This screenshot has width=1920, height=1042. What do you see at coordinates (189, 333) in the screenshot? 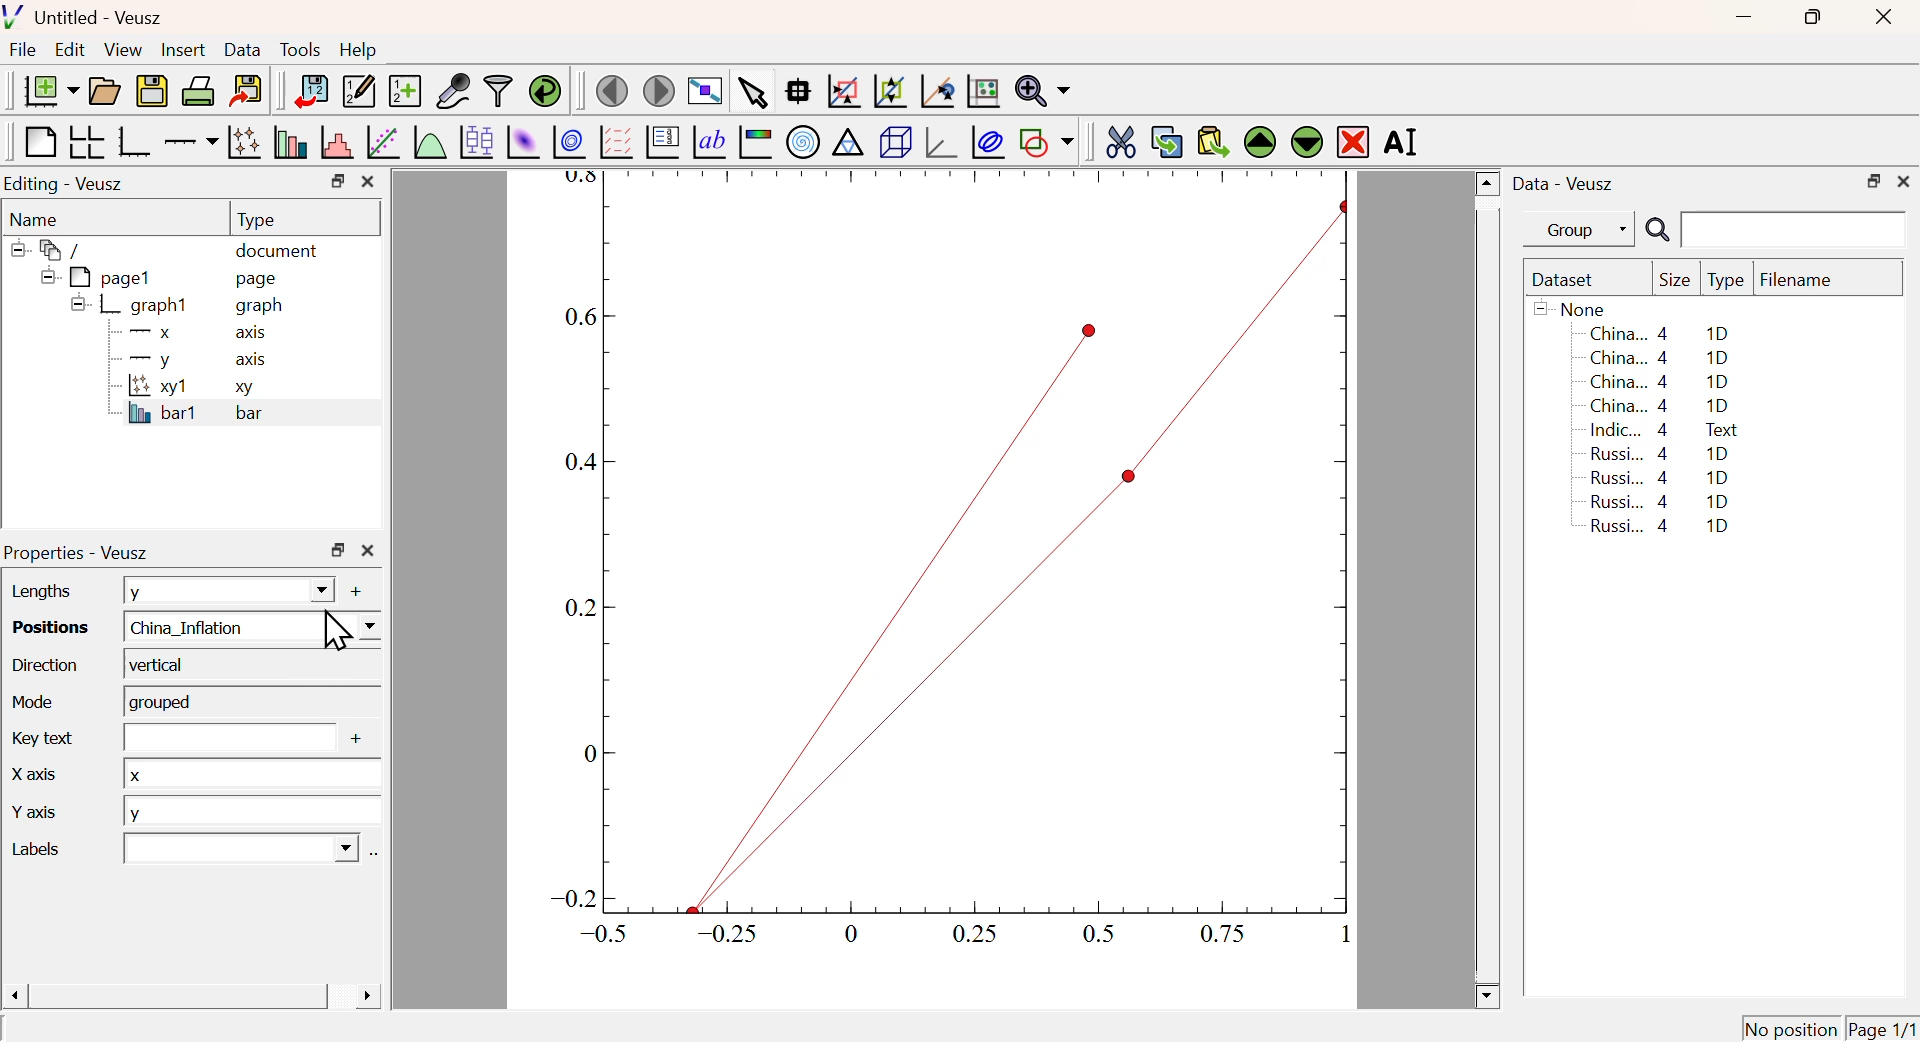
I see `X axis` at bounding box center [189, 333].